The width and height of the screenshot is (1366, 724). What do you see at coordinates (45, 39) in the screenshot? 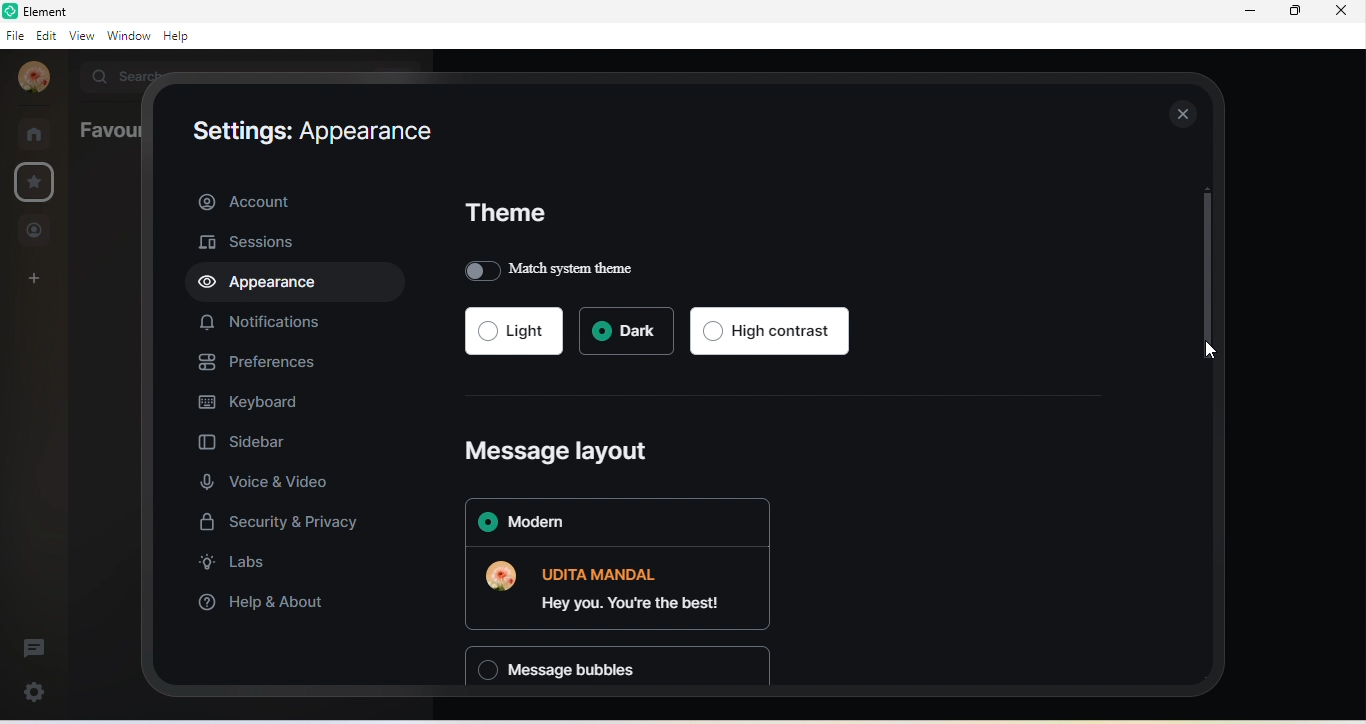
I see `edit` at bounding box center [45, 39].